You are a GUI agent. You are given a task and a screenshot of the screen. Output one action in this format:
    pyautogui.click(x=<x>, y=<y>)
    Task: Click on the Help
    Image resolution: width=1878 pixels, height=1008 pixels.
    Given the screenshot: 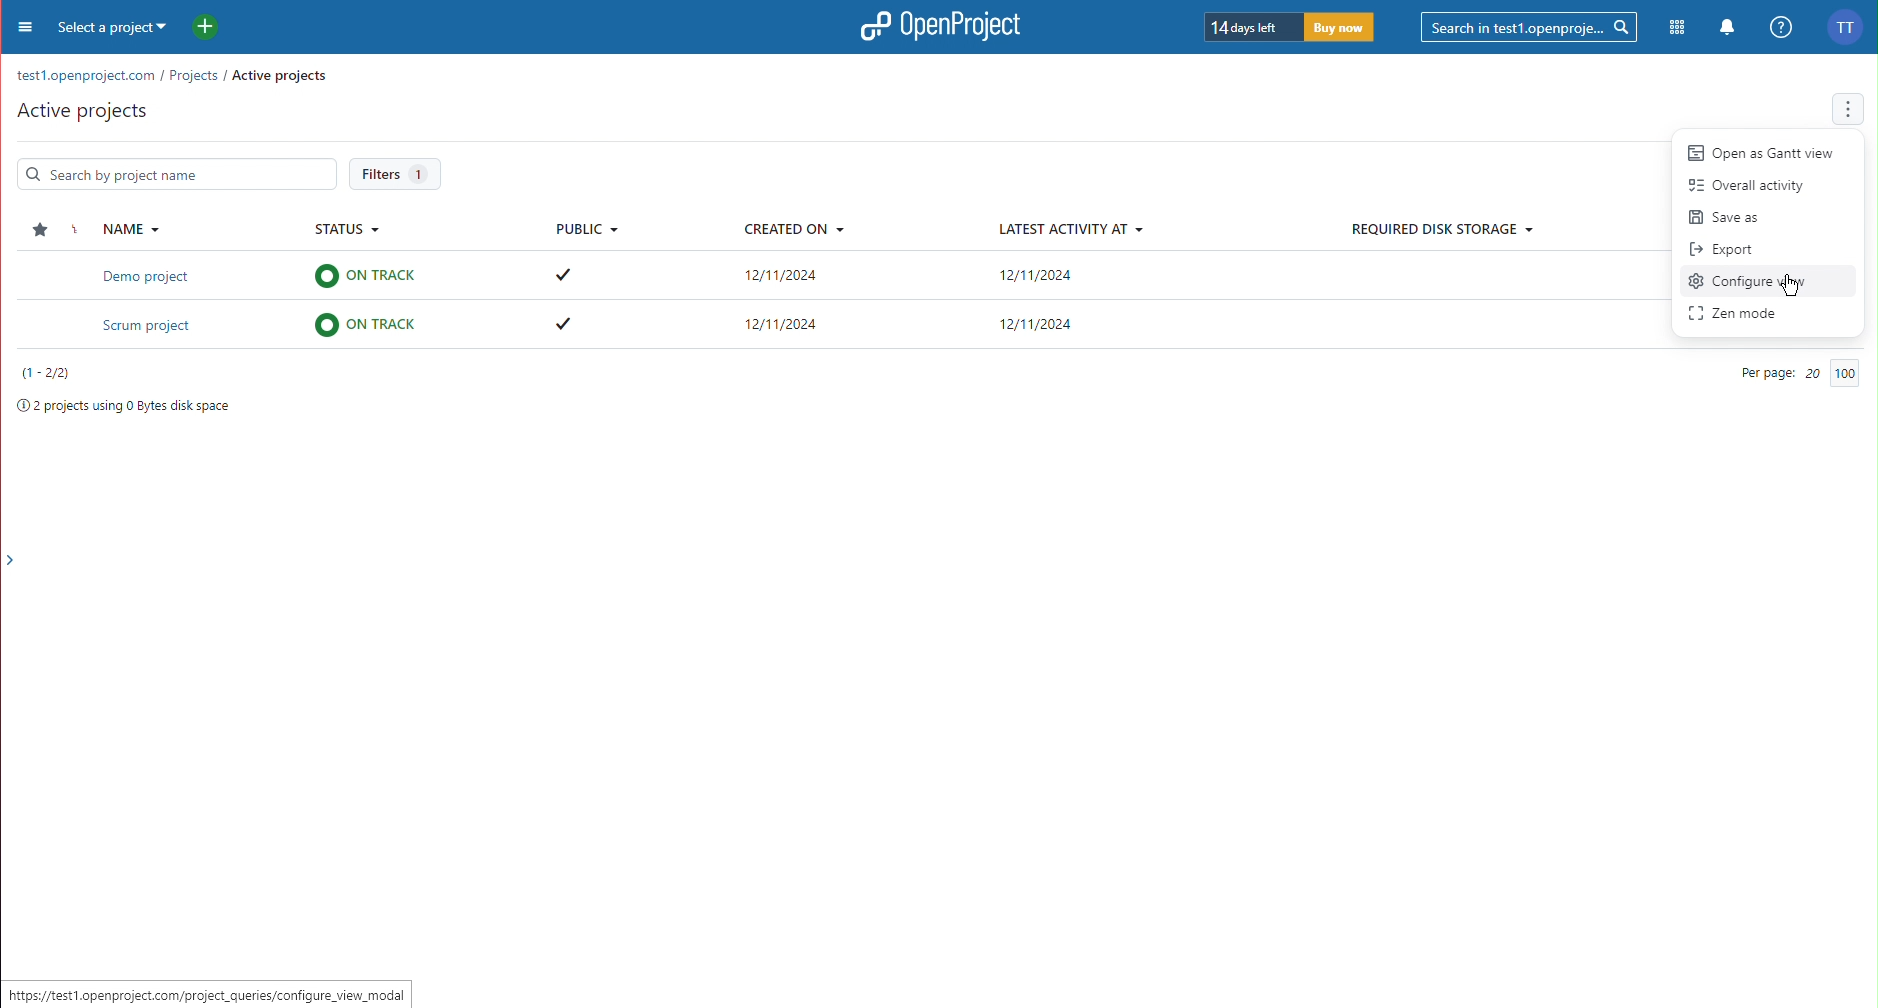 What is the action you would take?
    pyautogui.click(x=1780, y=30)
    